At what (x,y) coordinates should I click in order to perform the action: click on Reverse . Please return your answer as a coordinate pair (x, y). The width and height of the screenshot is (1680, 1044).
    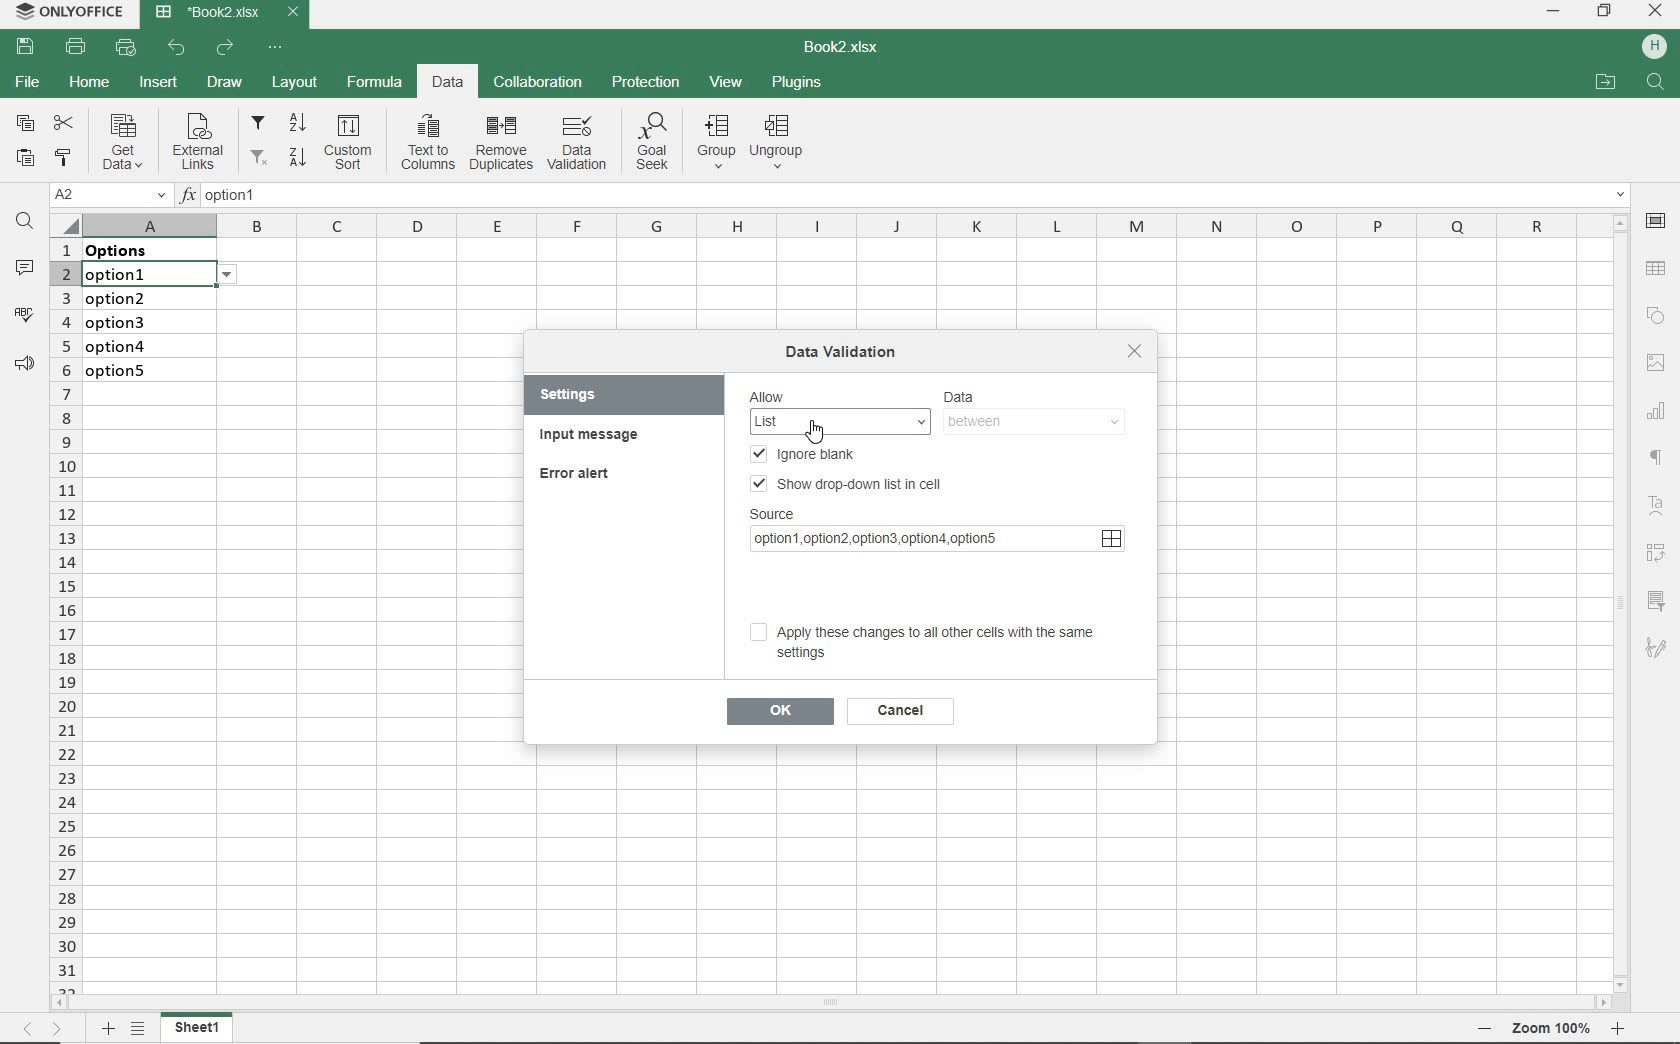
    Looking at the image, I should click on (1661, 553).